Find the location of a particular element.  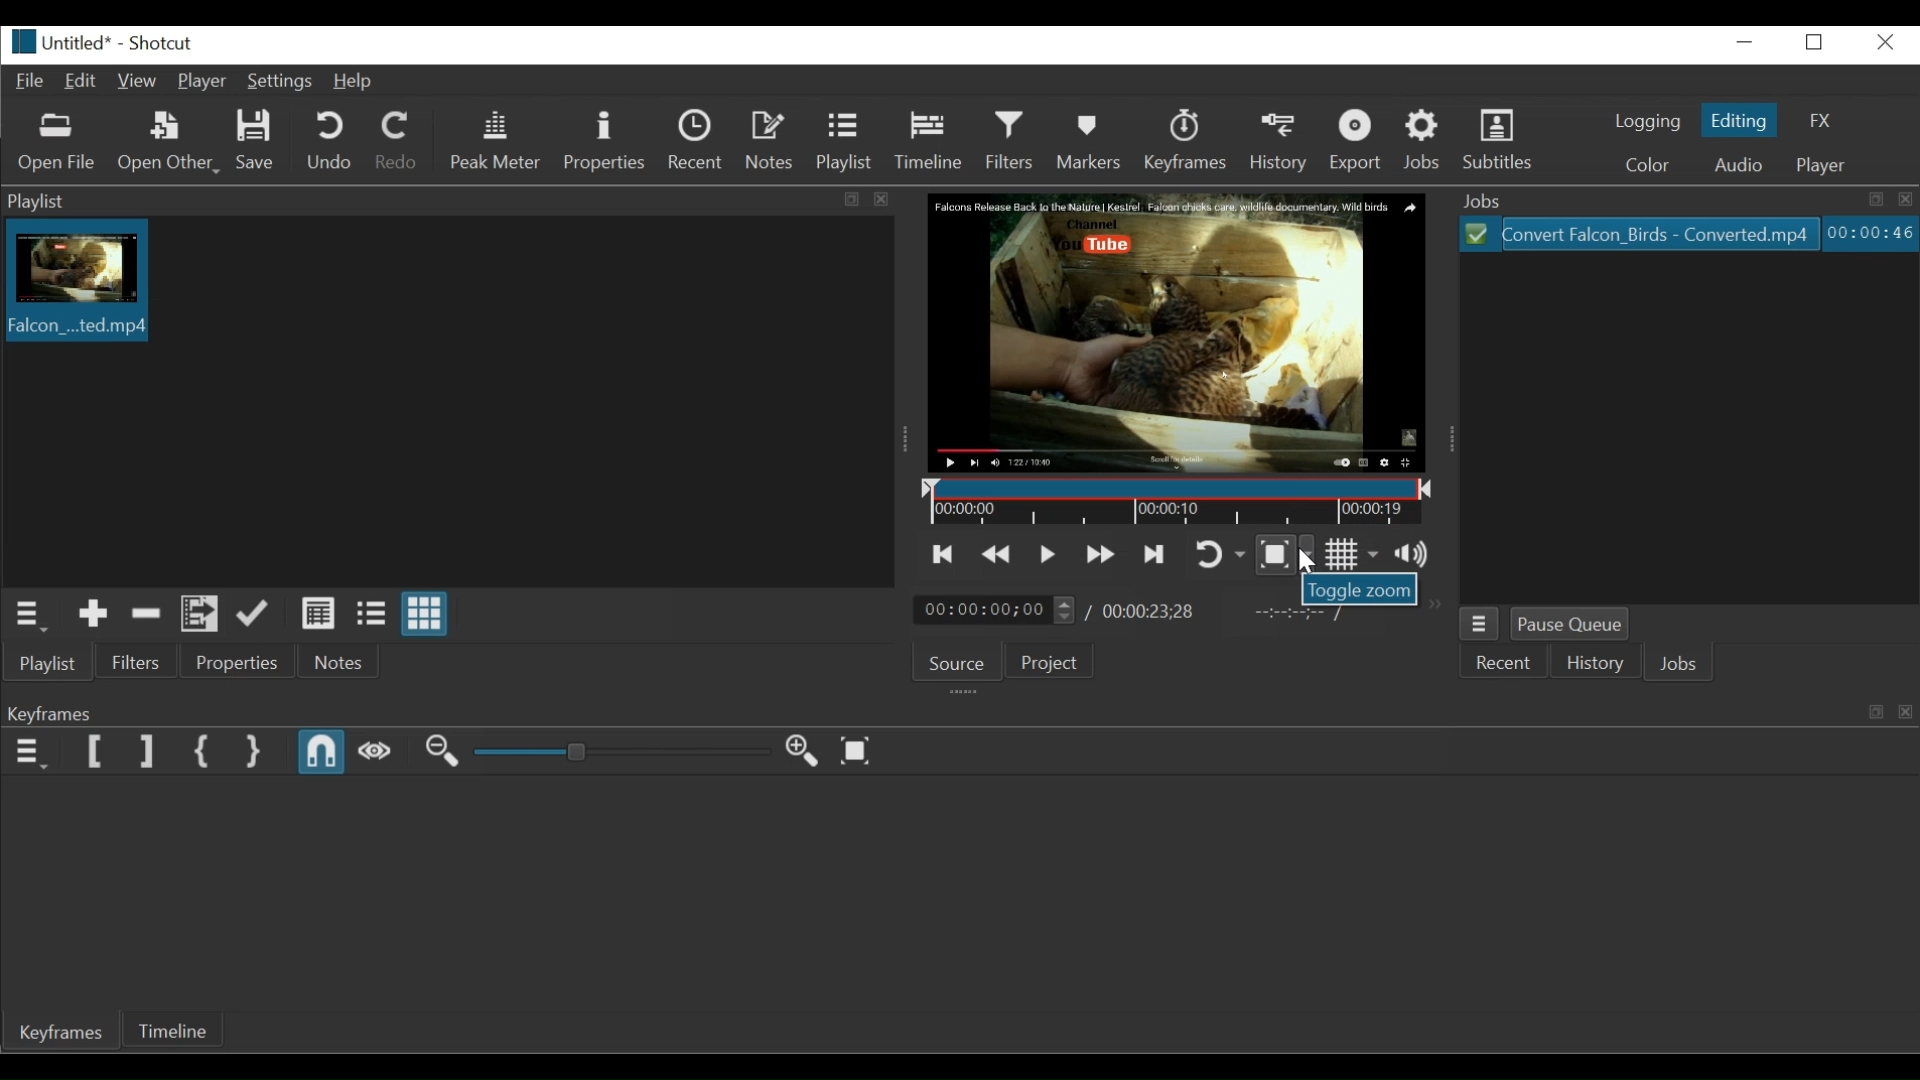

Recent is located at coordinates (1497, 662).